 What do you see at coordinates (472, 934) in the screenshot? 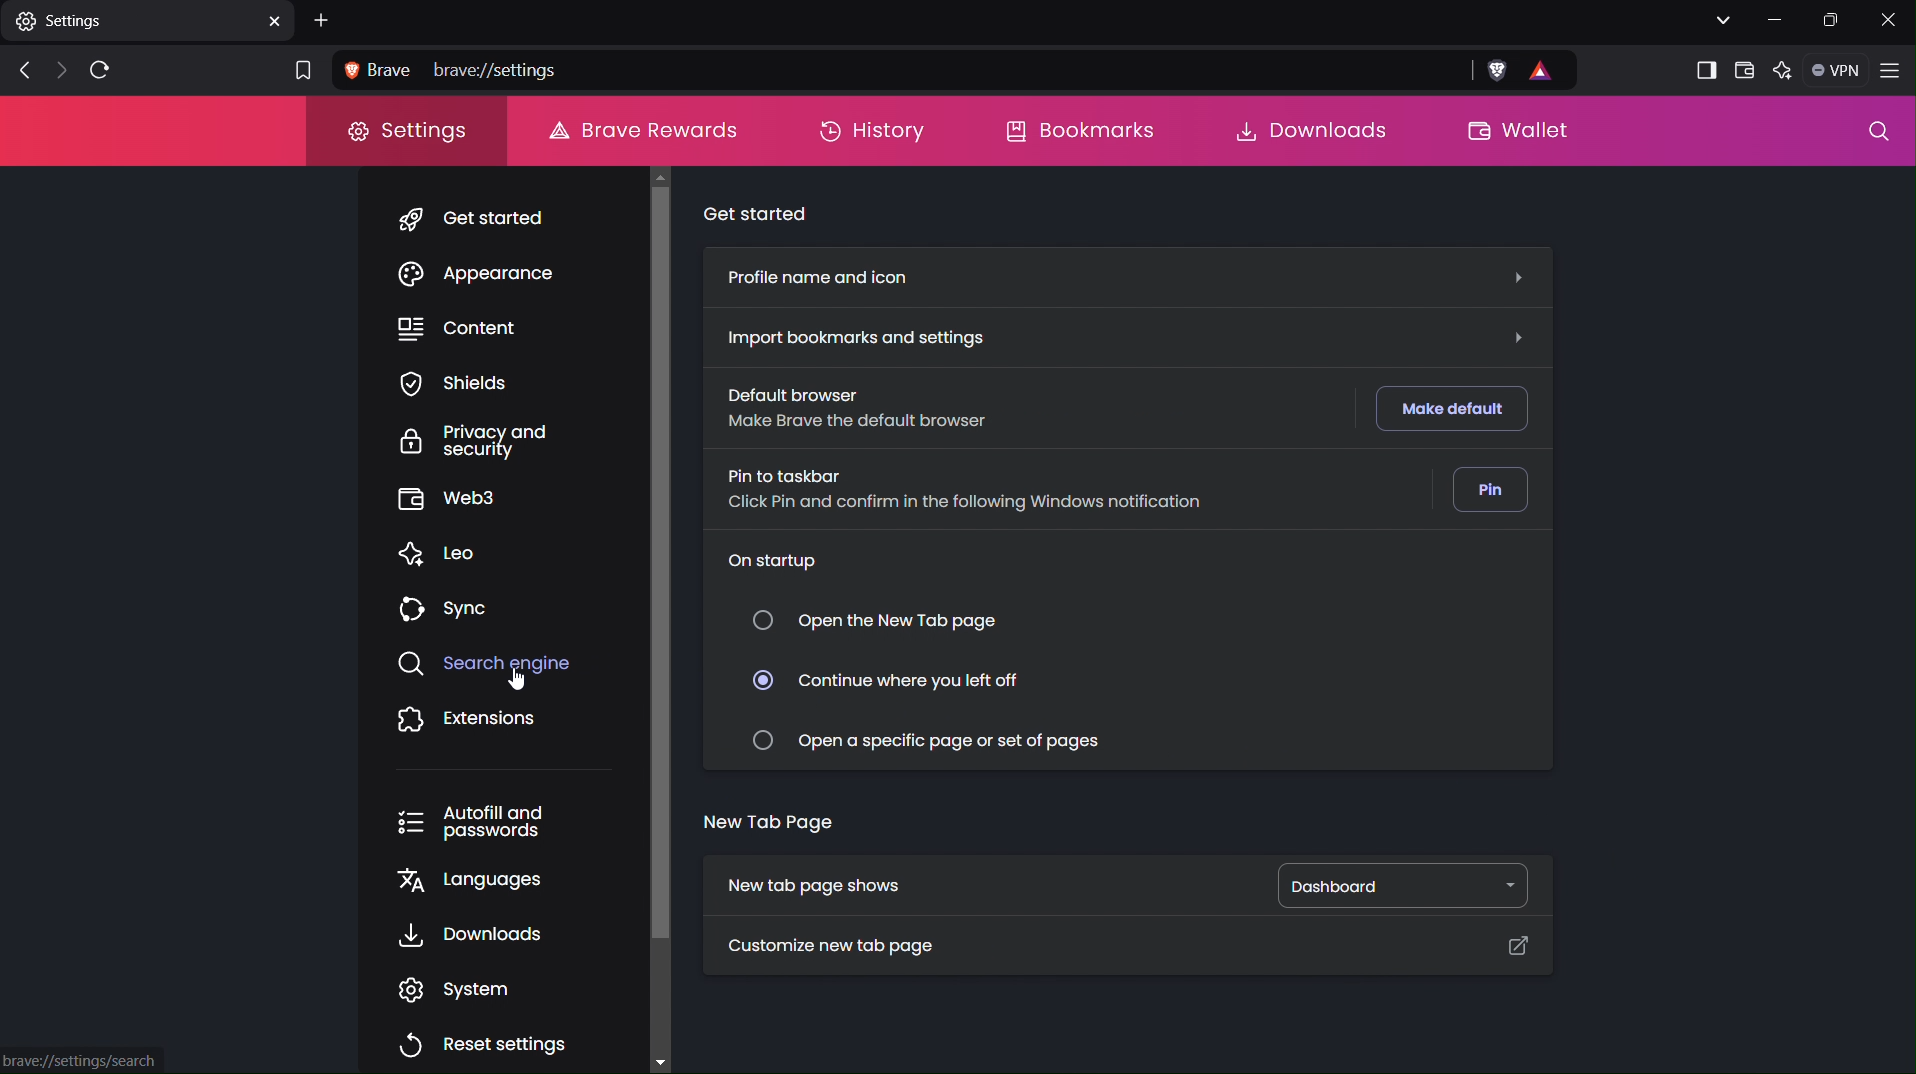
I see `Downloads` at bounding box center [472, 934].